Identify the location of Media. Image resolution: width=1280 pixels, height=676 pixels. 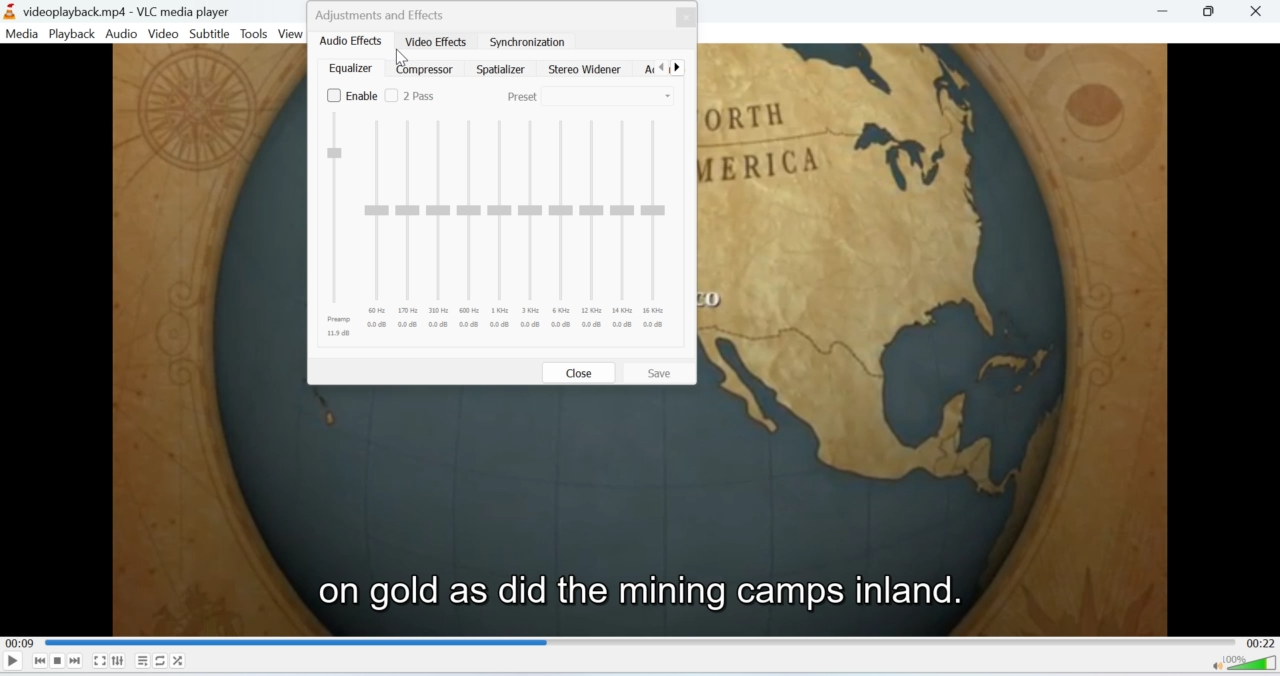
(22, 34).